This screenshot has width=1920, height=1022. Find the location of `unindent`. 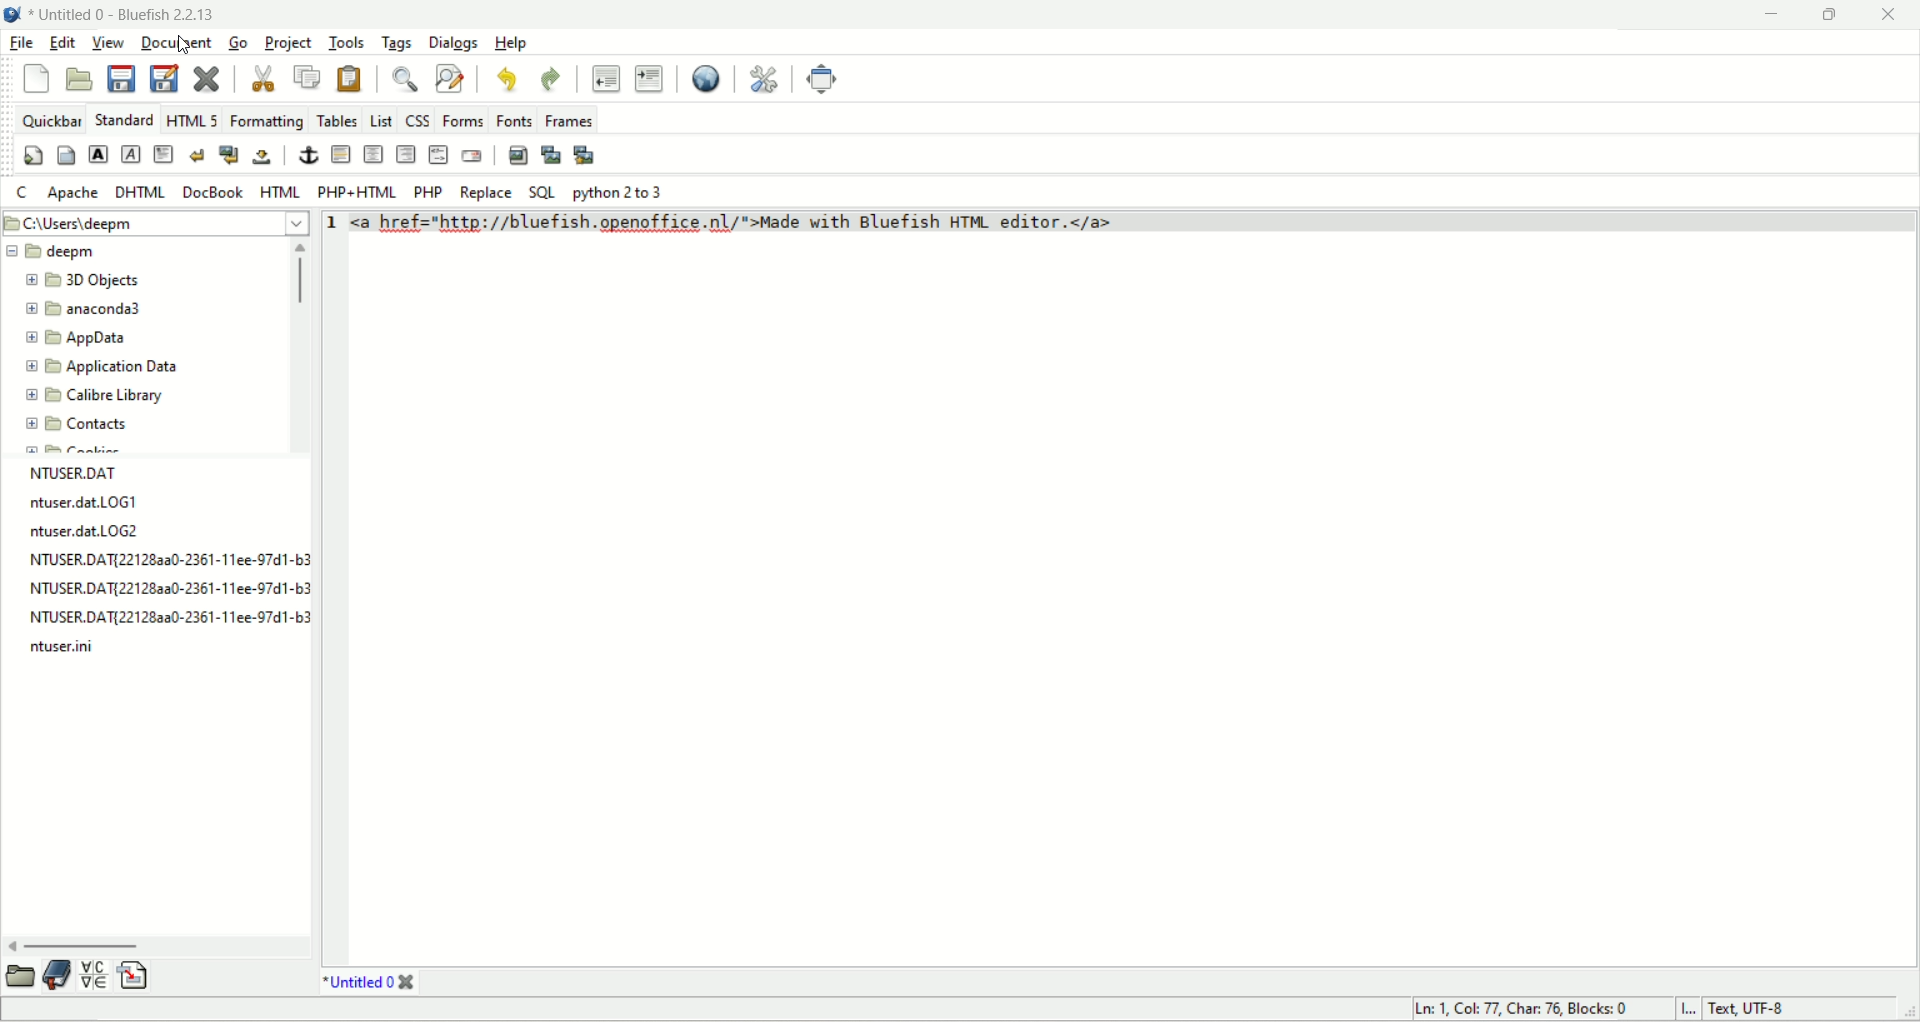

unindent is located at coordinates (606, 76).